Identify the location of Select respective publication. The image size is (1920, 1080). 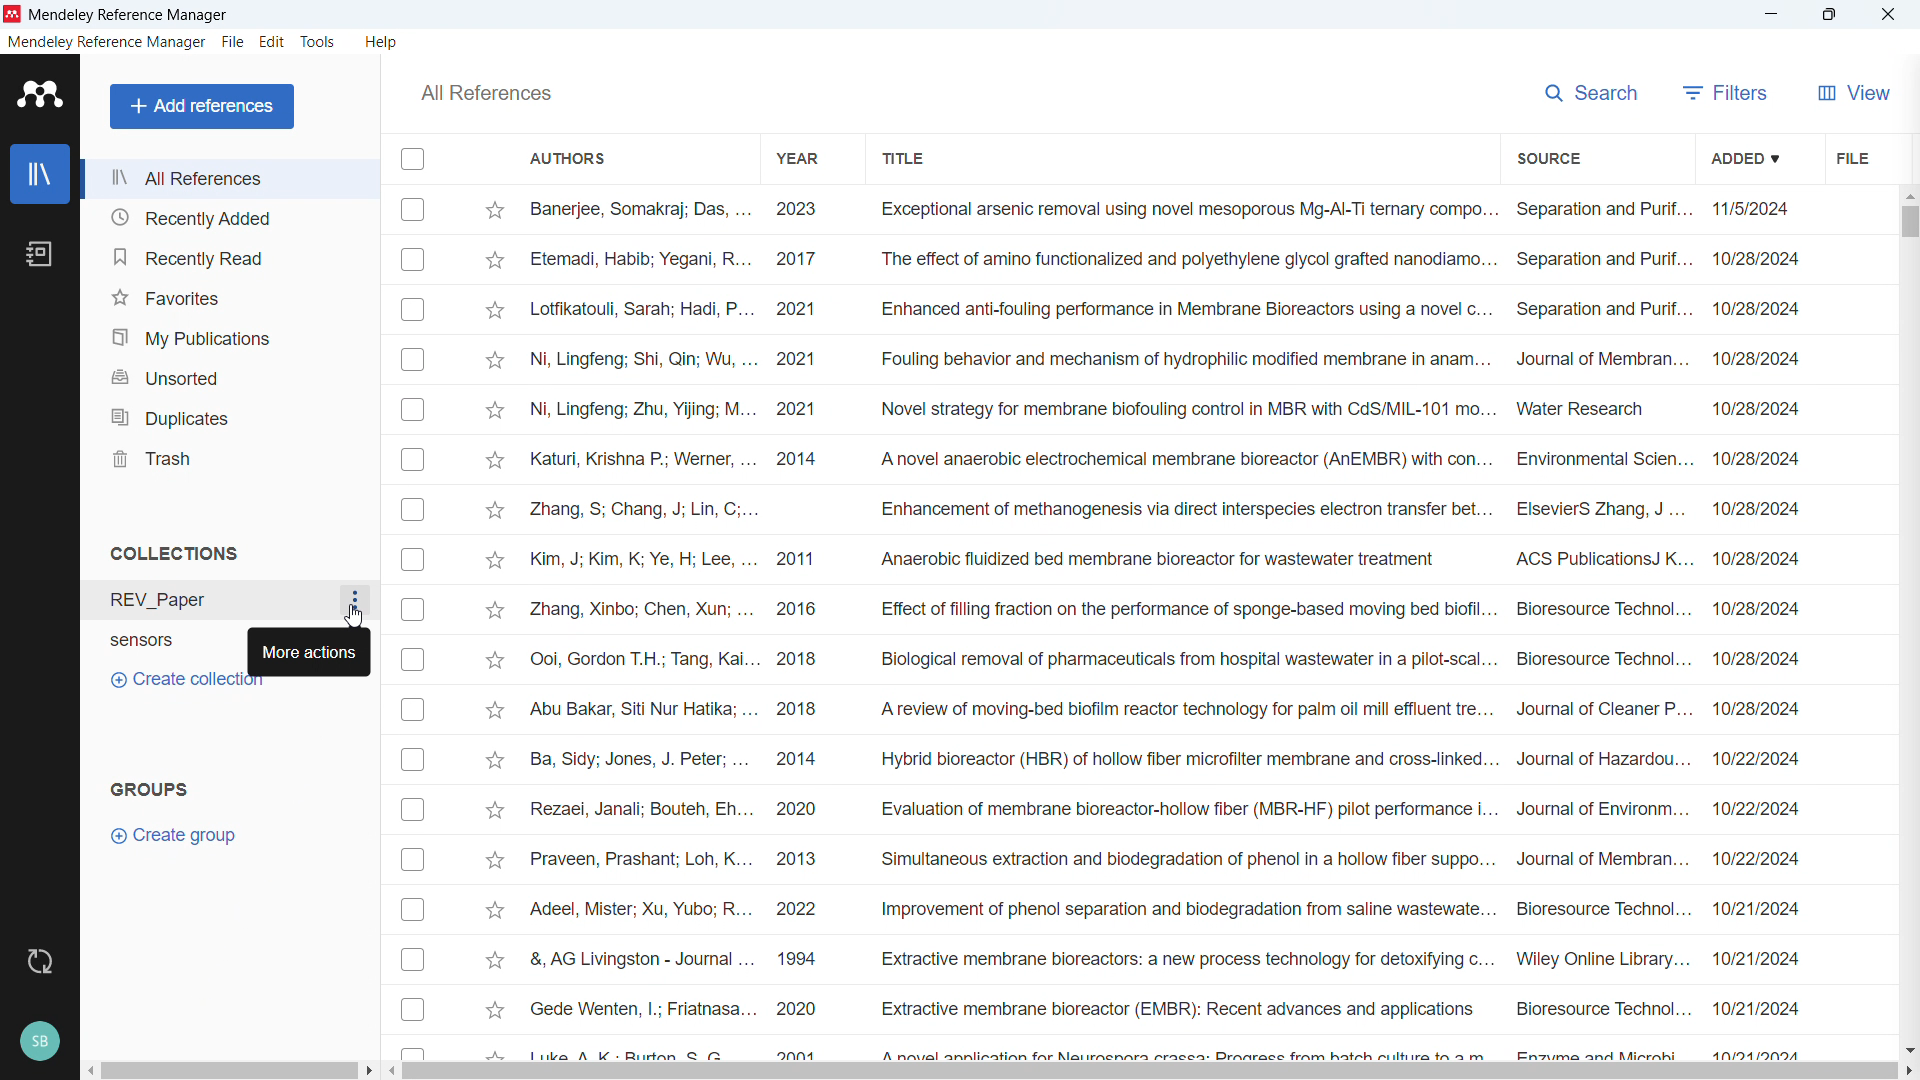
(412, 709).